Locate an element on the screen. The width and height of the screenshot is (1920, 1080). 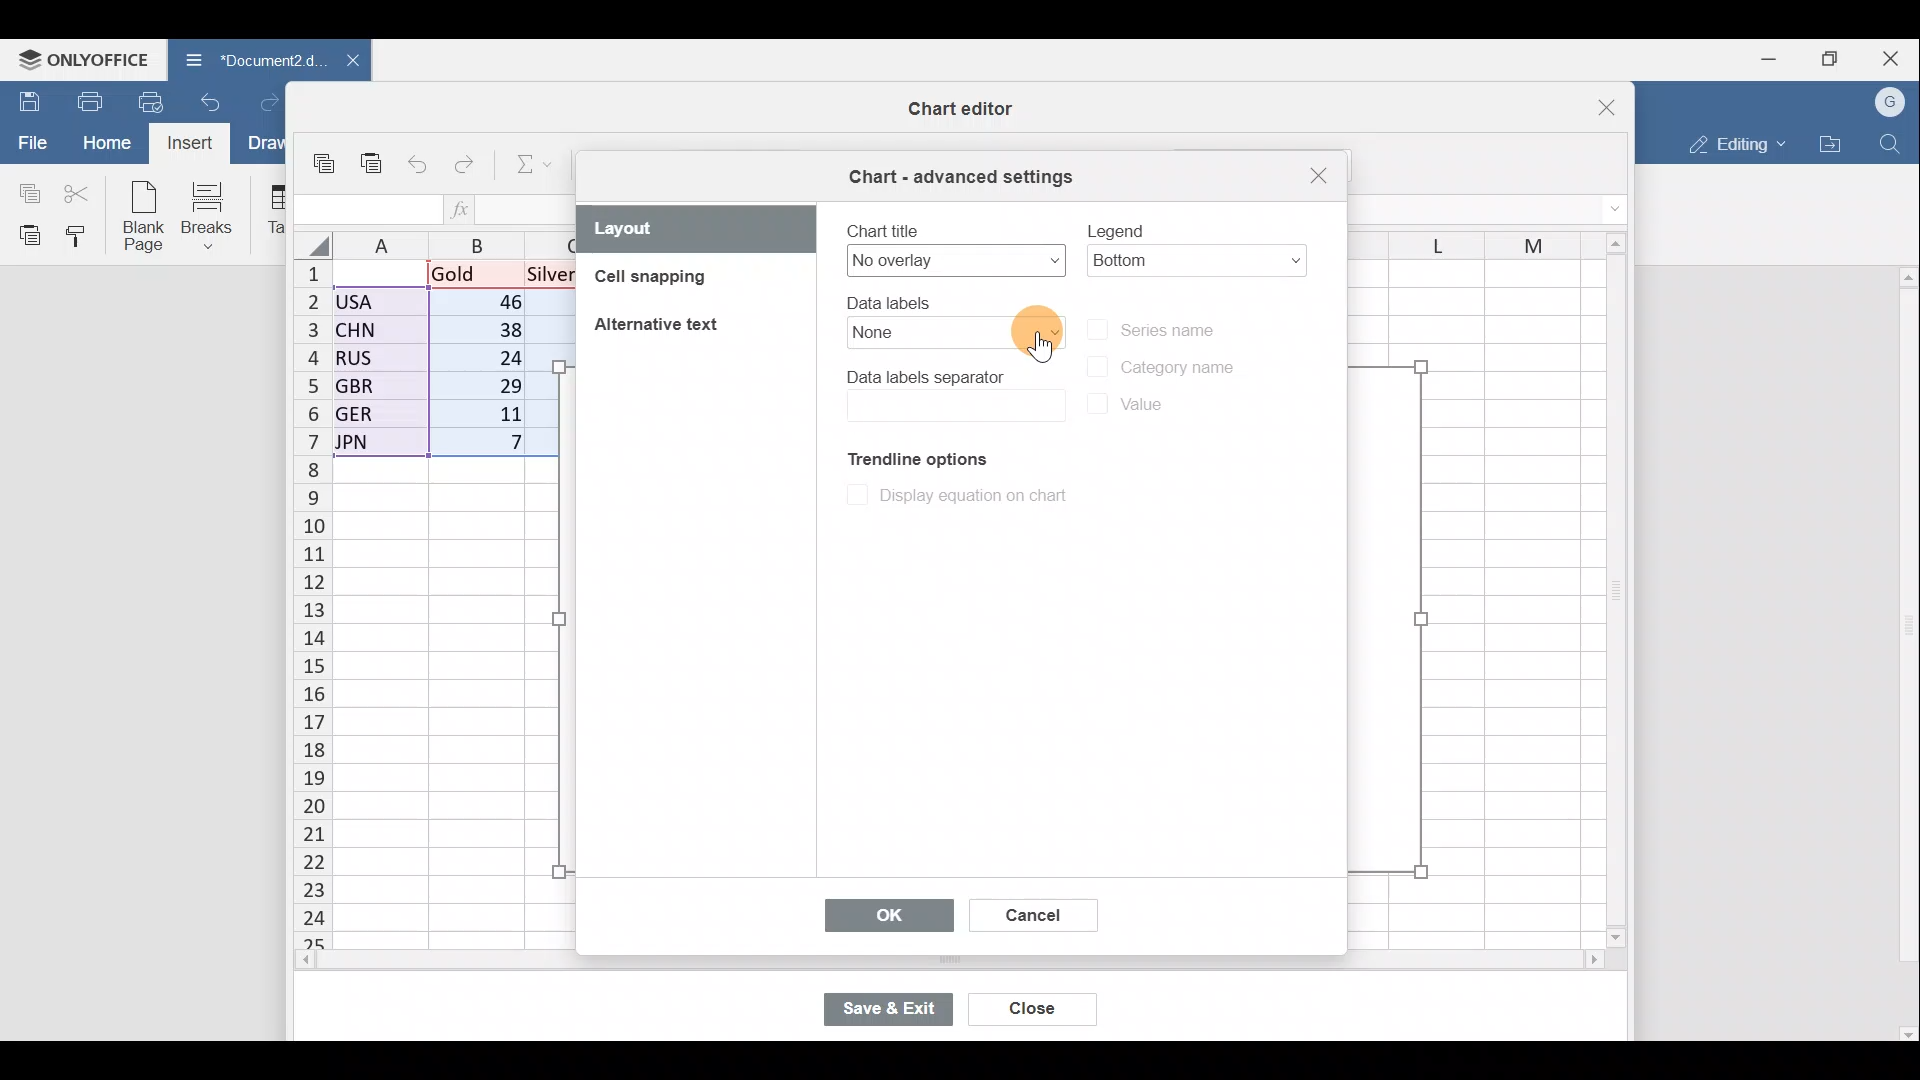
Copy is located at coordinates (329, 166).